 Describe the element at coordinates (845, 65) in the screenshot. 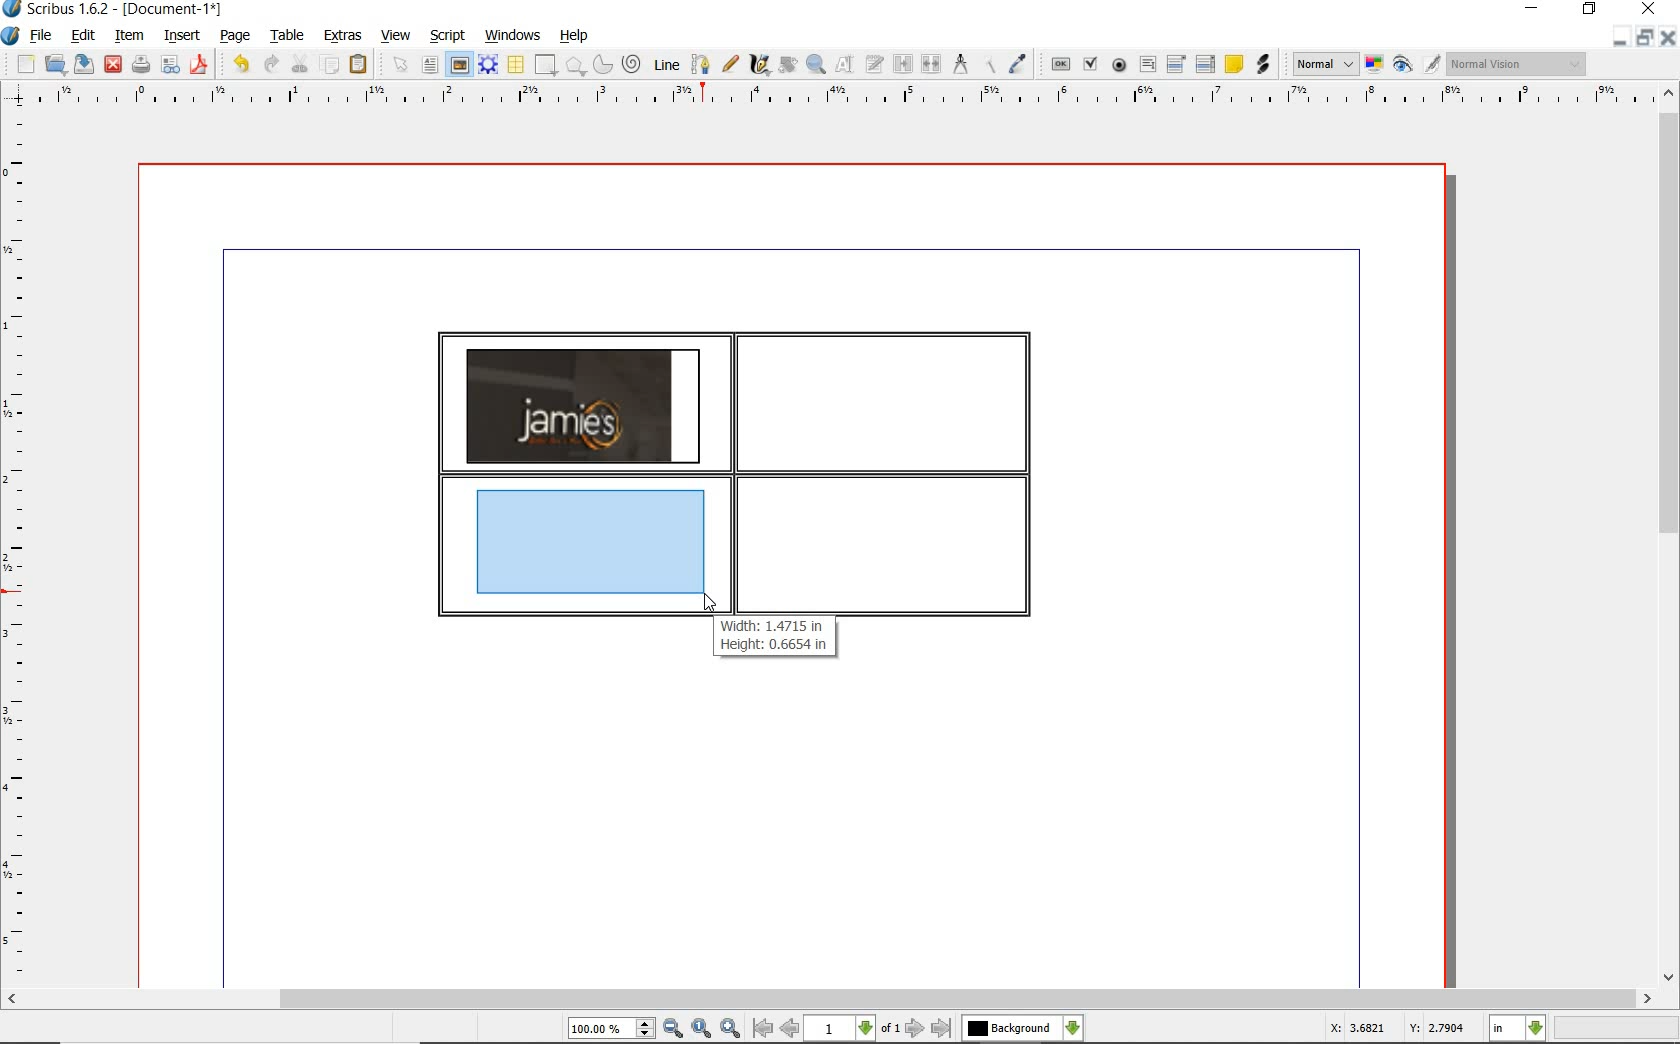

I see `edit contents of frame` at that location.